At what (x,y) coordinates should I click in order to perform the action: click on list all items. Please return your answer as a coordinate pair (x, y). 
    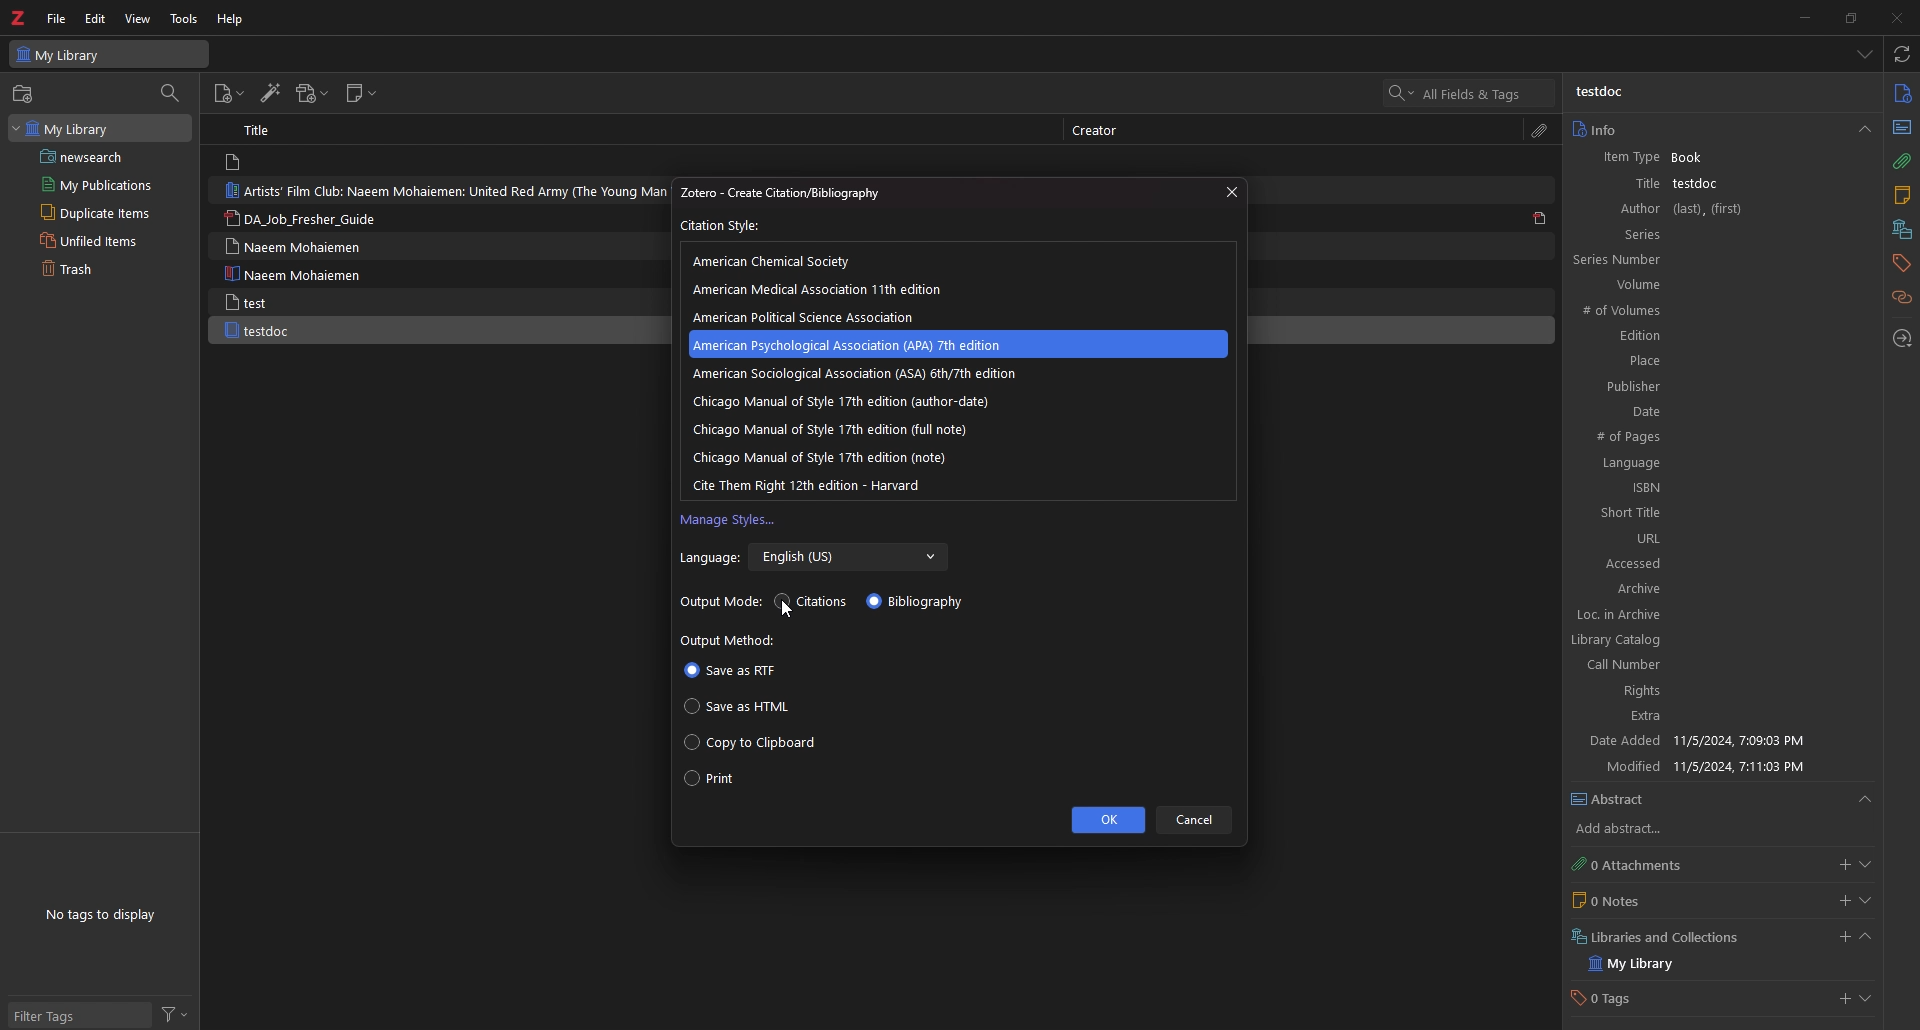
    Looking at the image, I should click on (1866, 54).